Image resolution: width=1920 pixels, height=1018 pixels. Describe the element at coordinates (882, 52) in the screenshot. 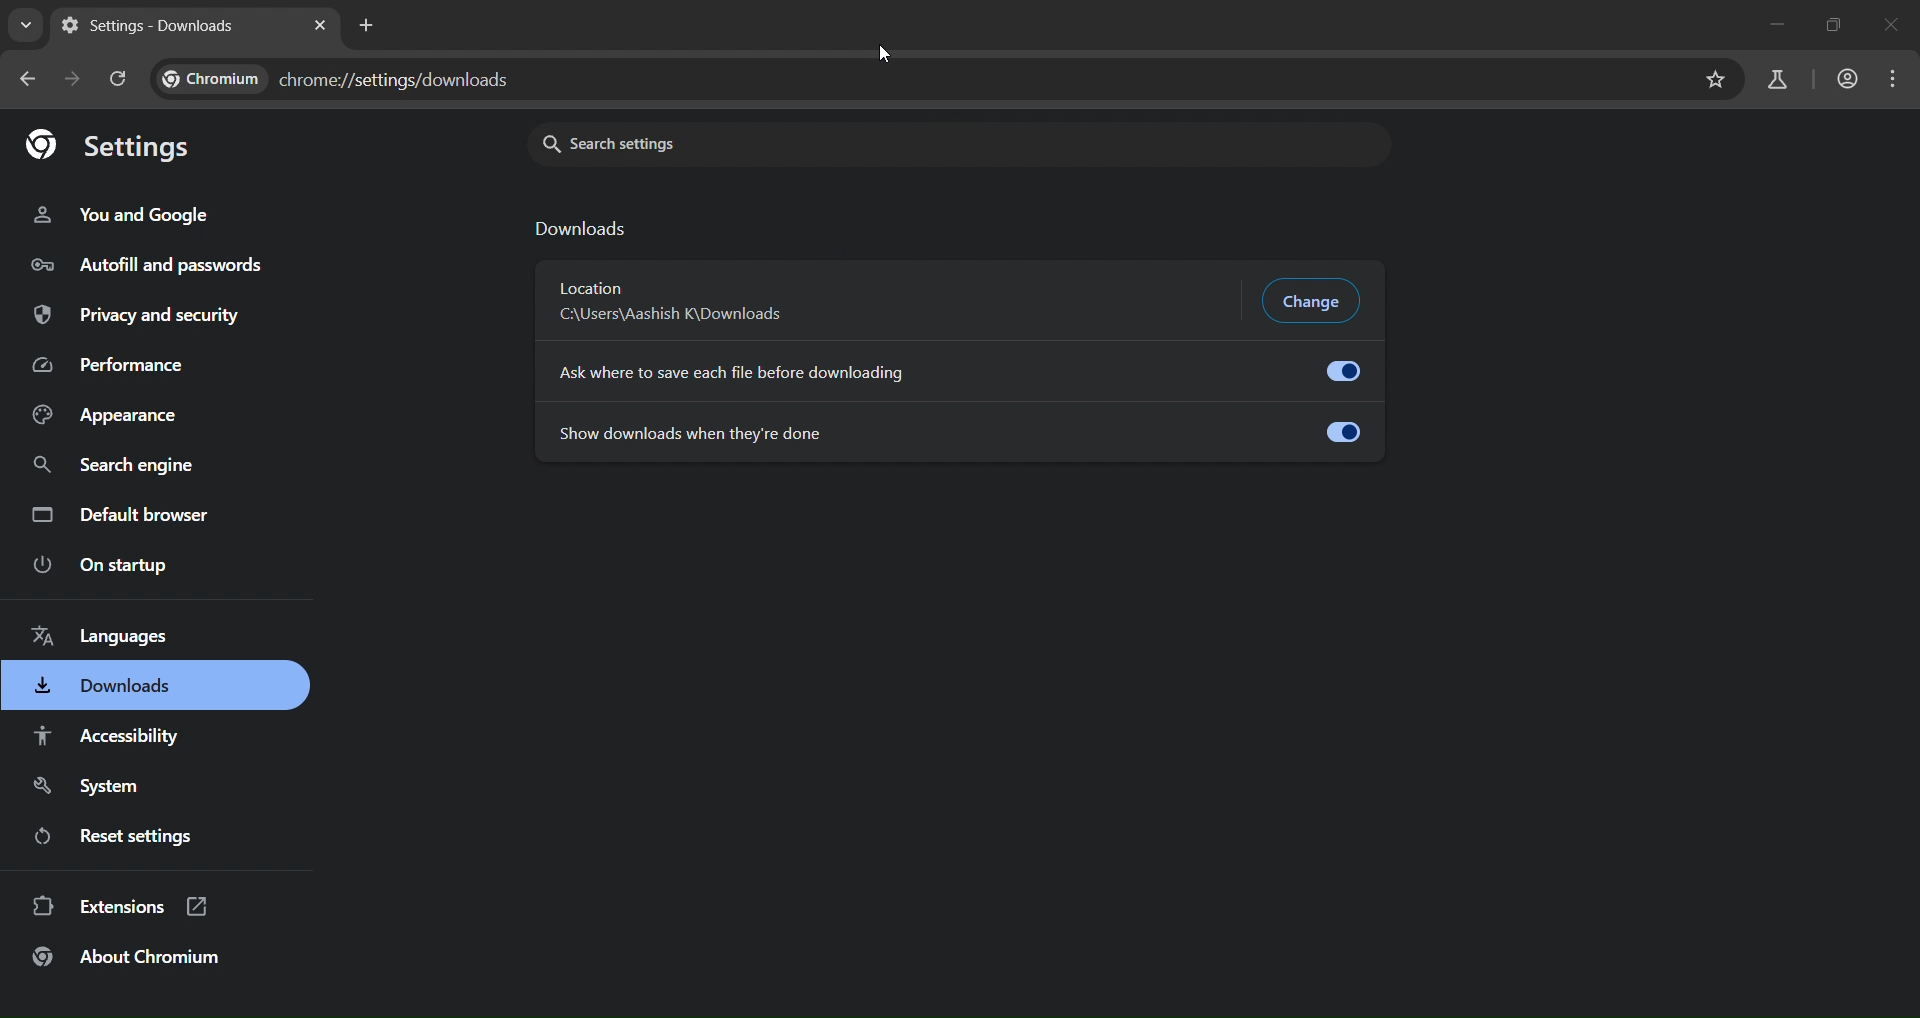

I see `cursor` at that location.